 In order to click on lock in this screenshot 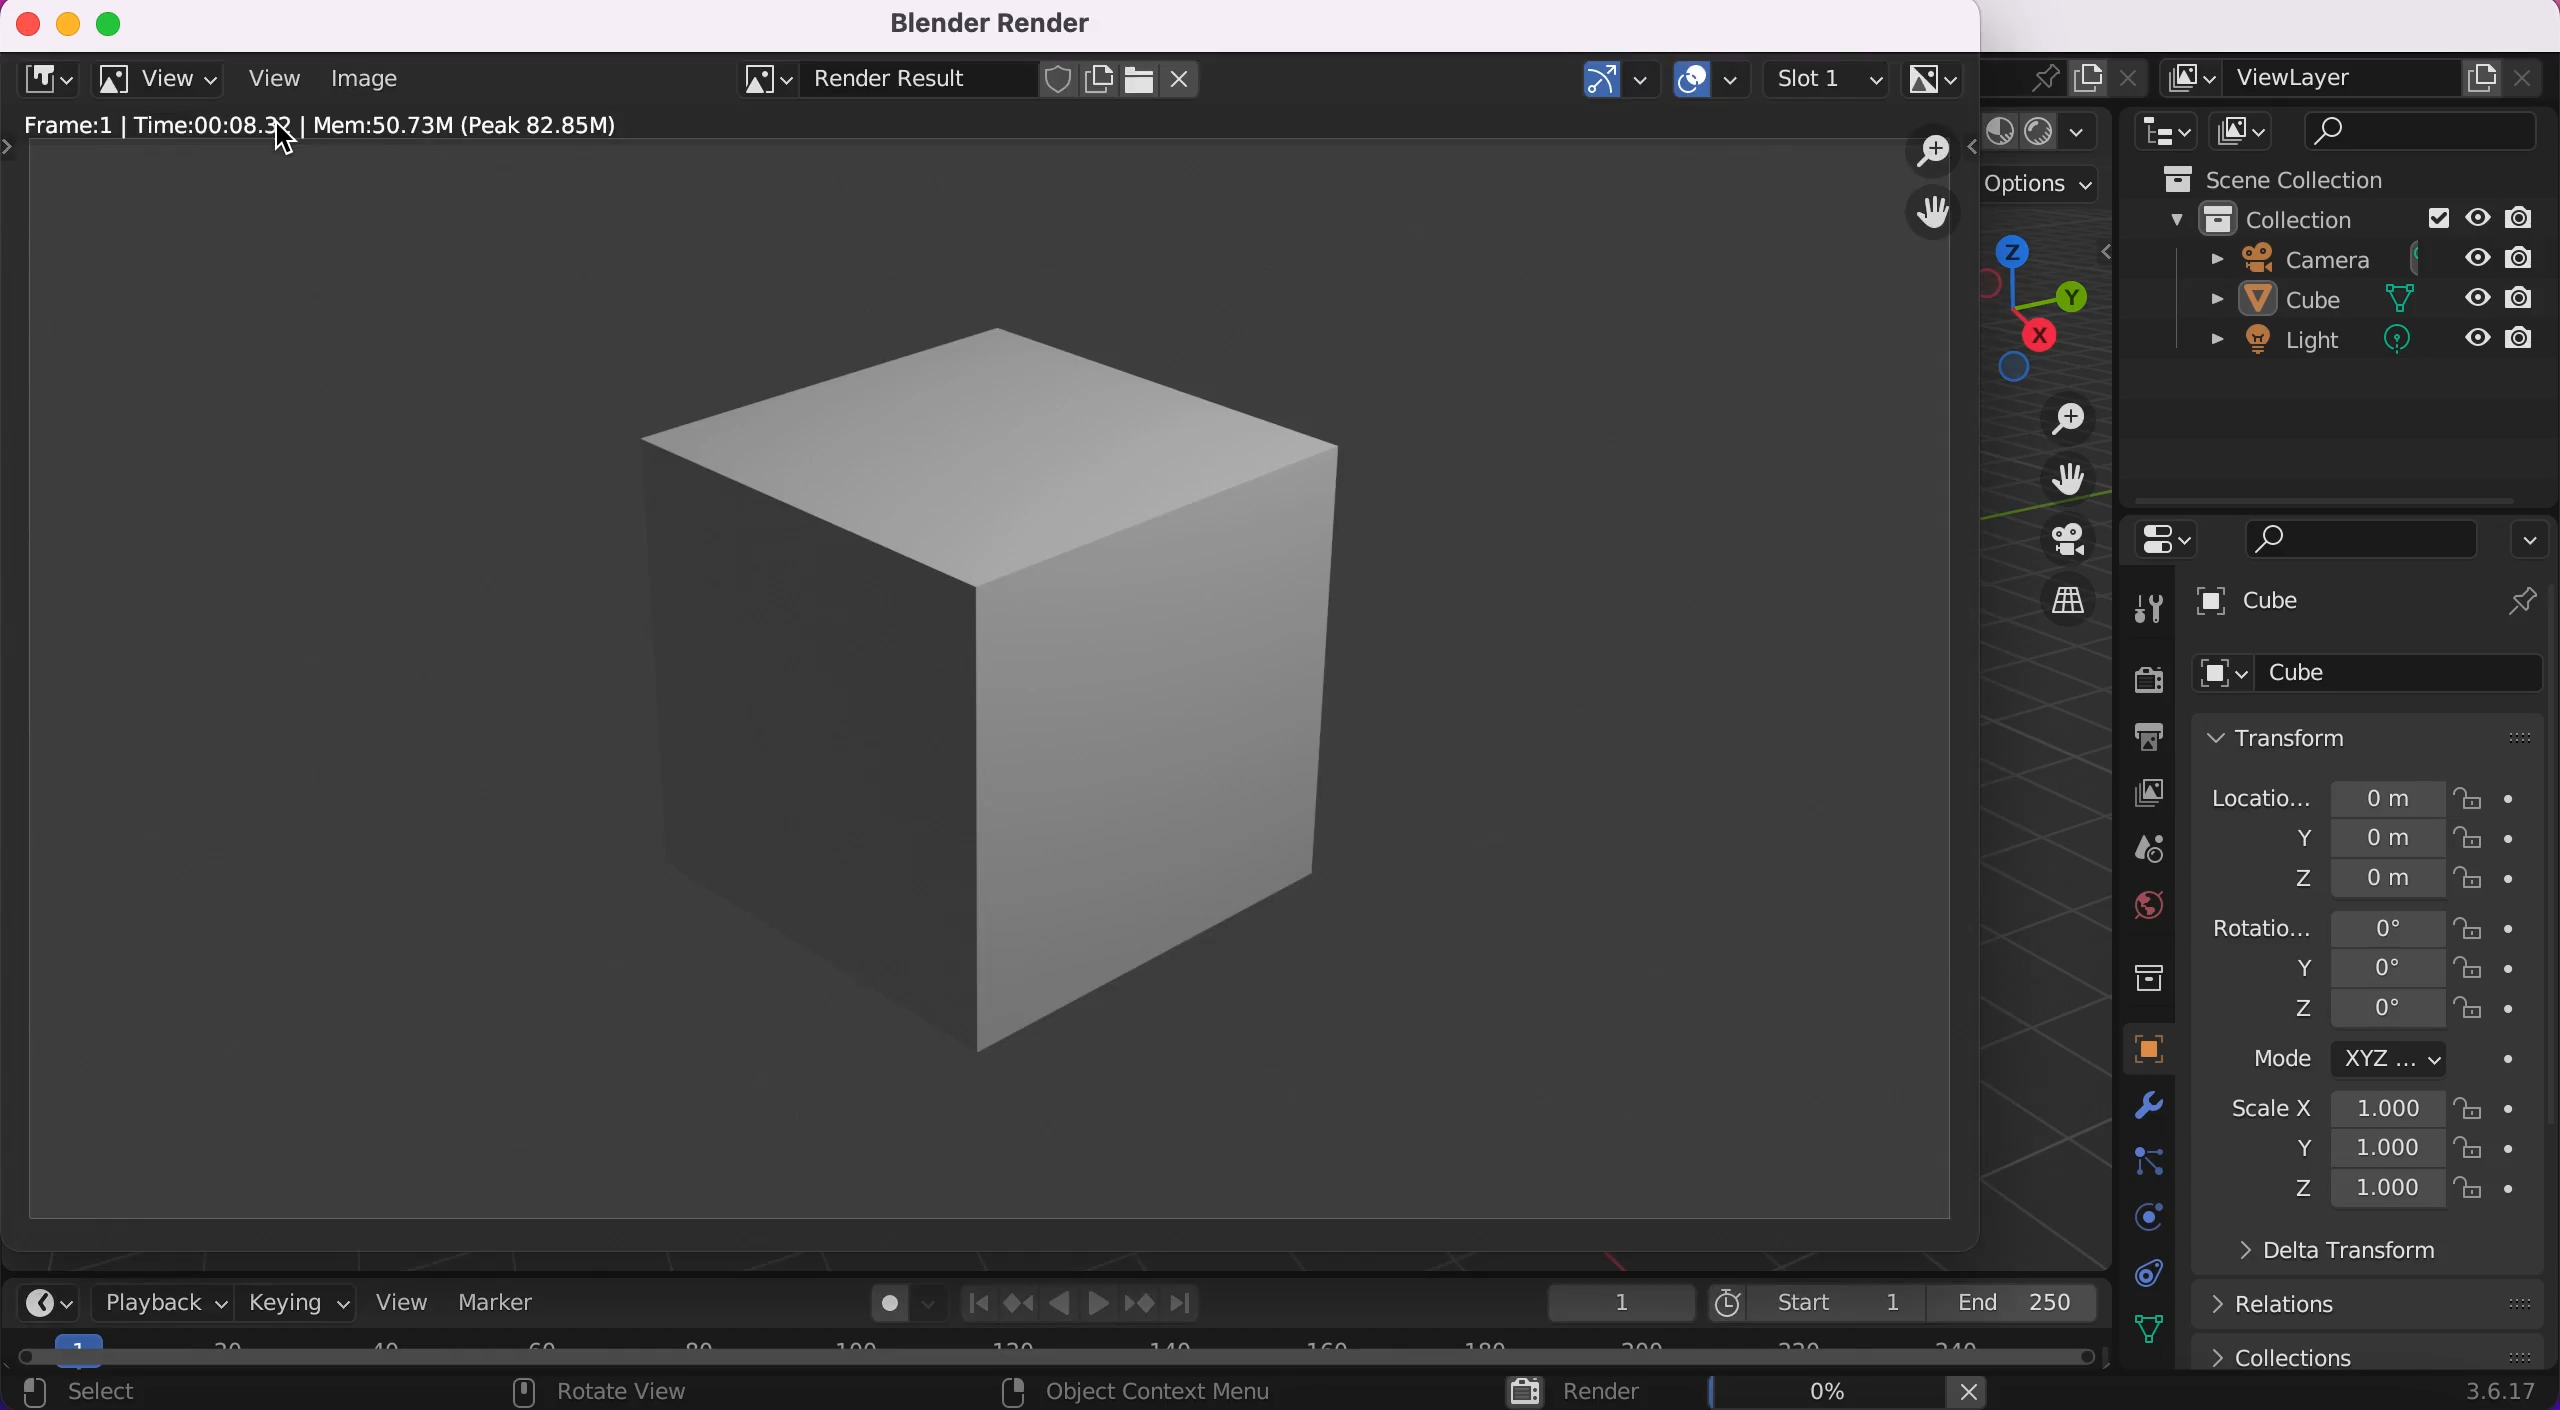, I will do `click(2492, 967)`.